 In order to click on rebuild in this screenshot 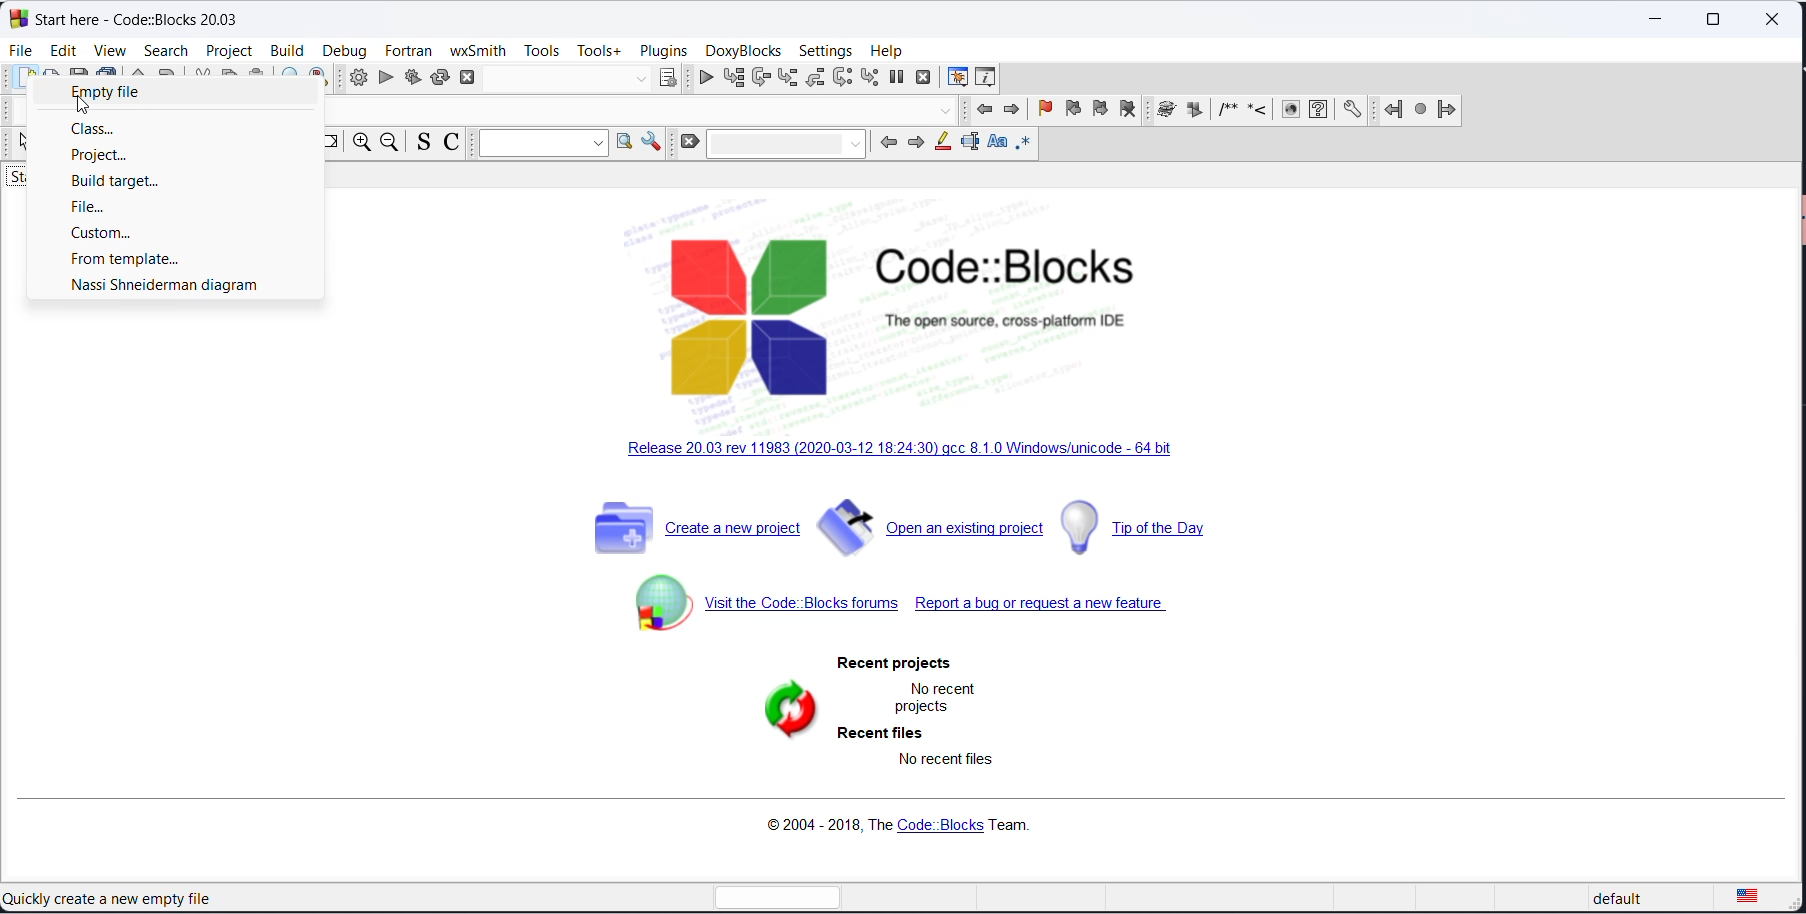, I will do `click(439, 77)`.